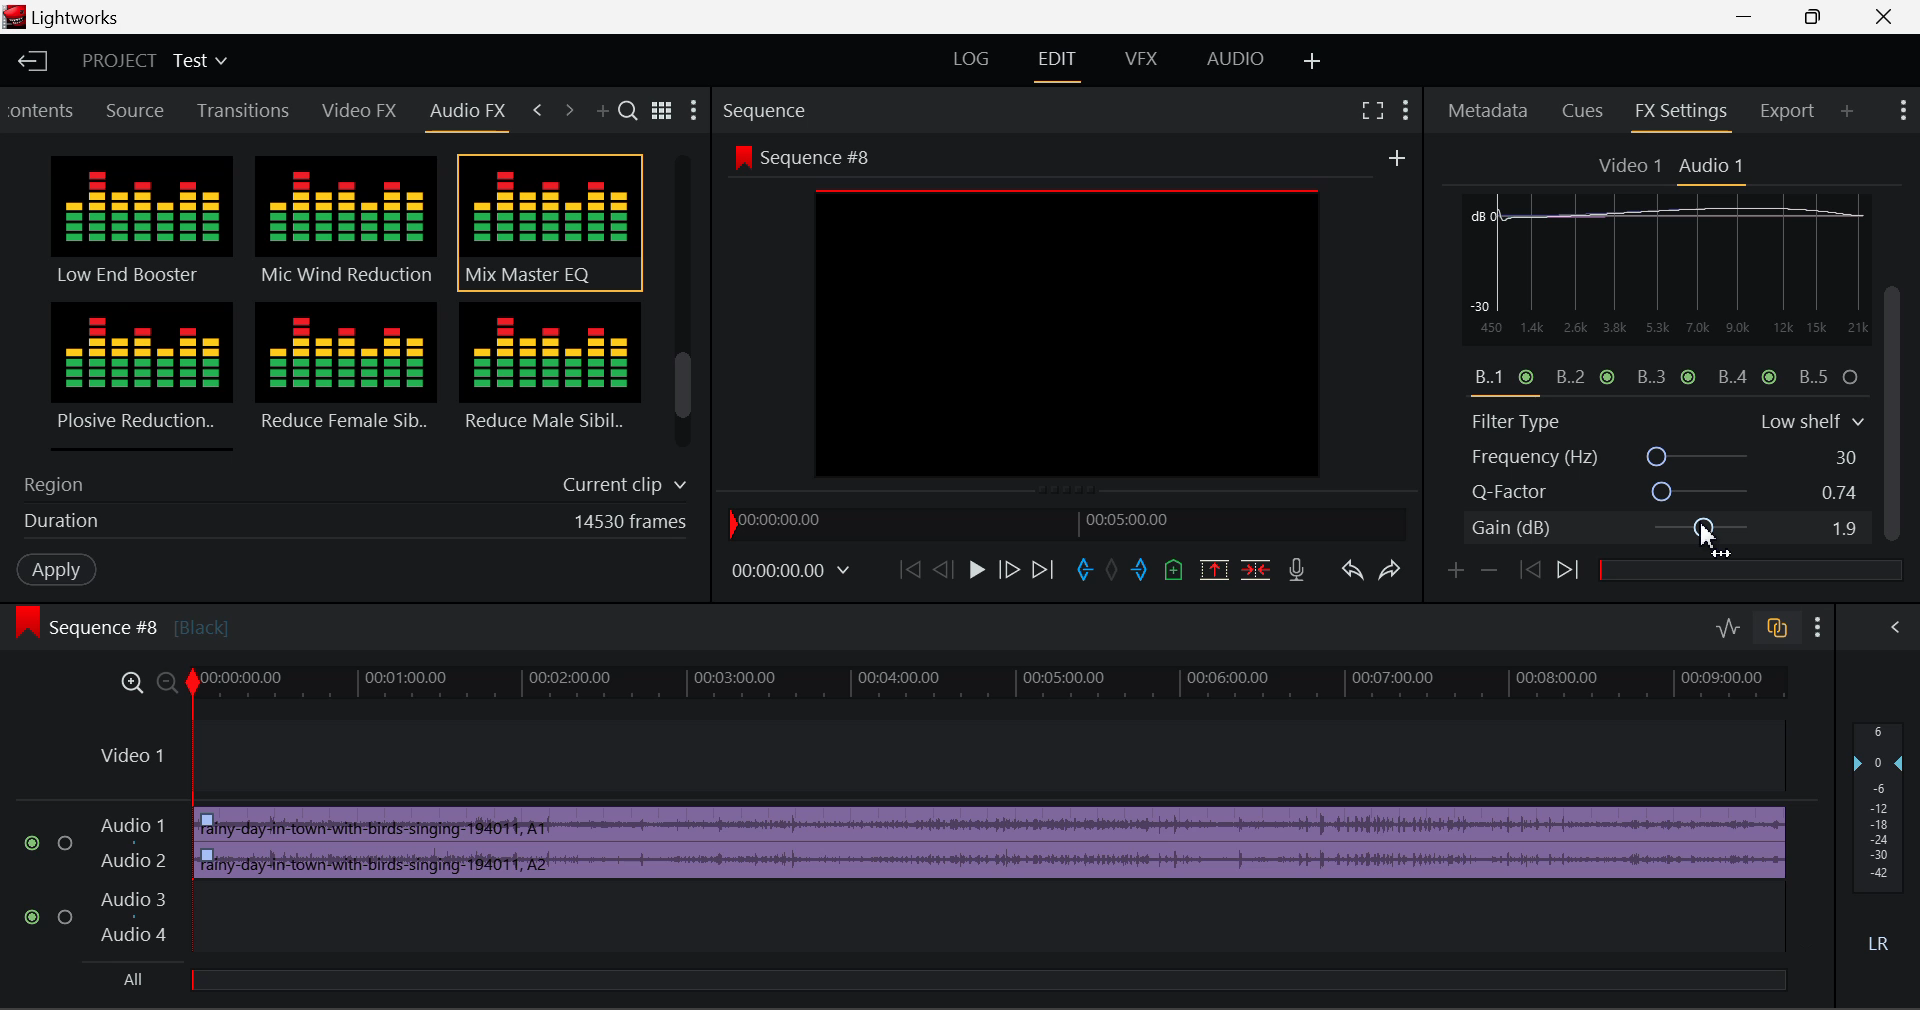  What do you see at coordinates (631, 112) in the screenshot?
I see `Search` at bounding box center [631, 112].